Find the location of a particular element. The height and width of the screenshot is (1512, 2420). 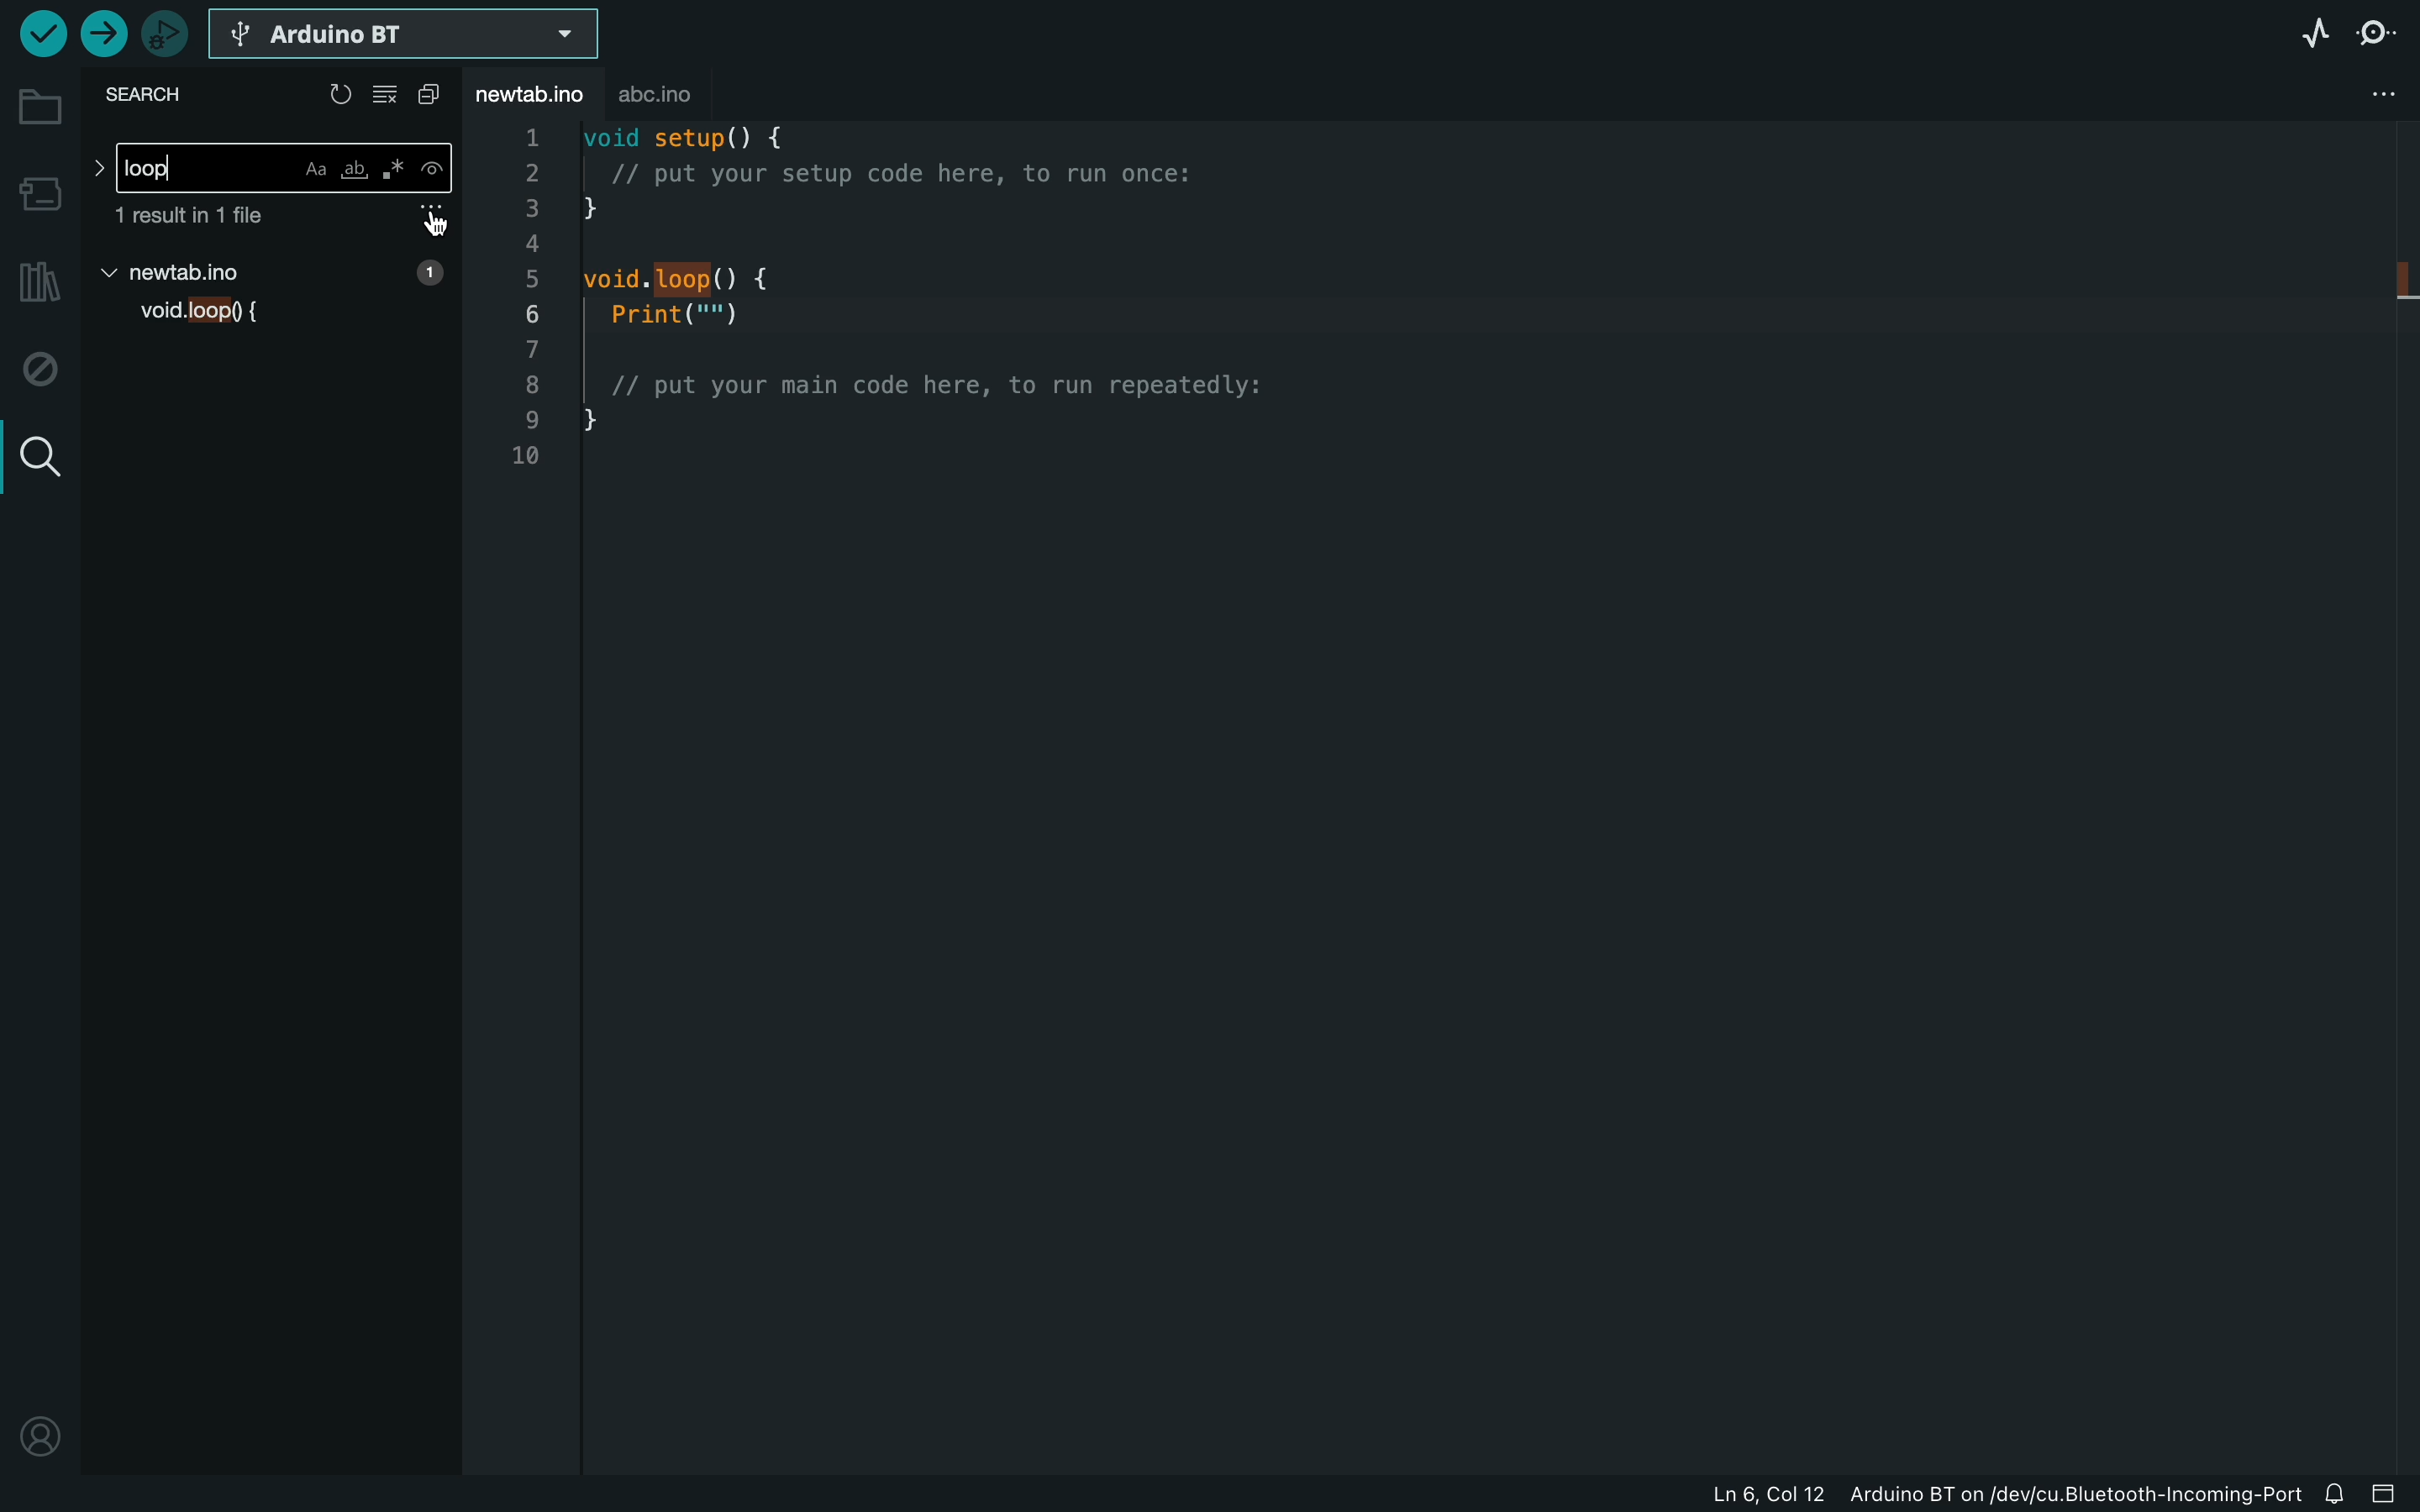

abc is located at coordinates (681, 94).